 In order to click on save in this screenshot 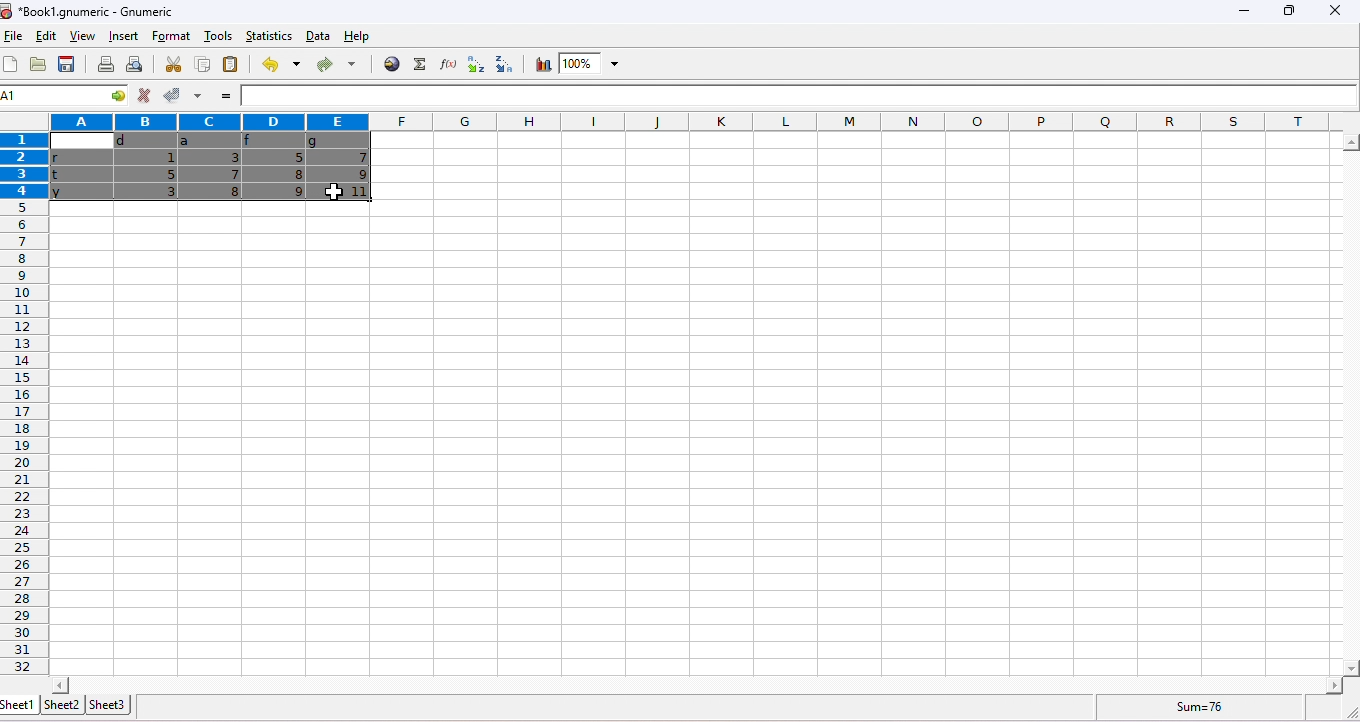, I will do `click(69, 65)`.